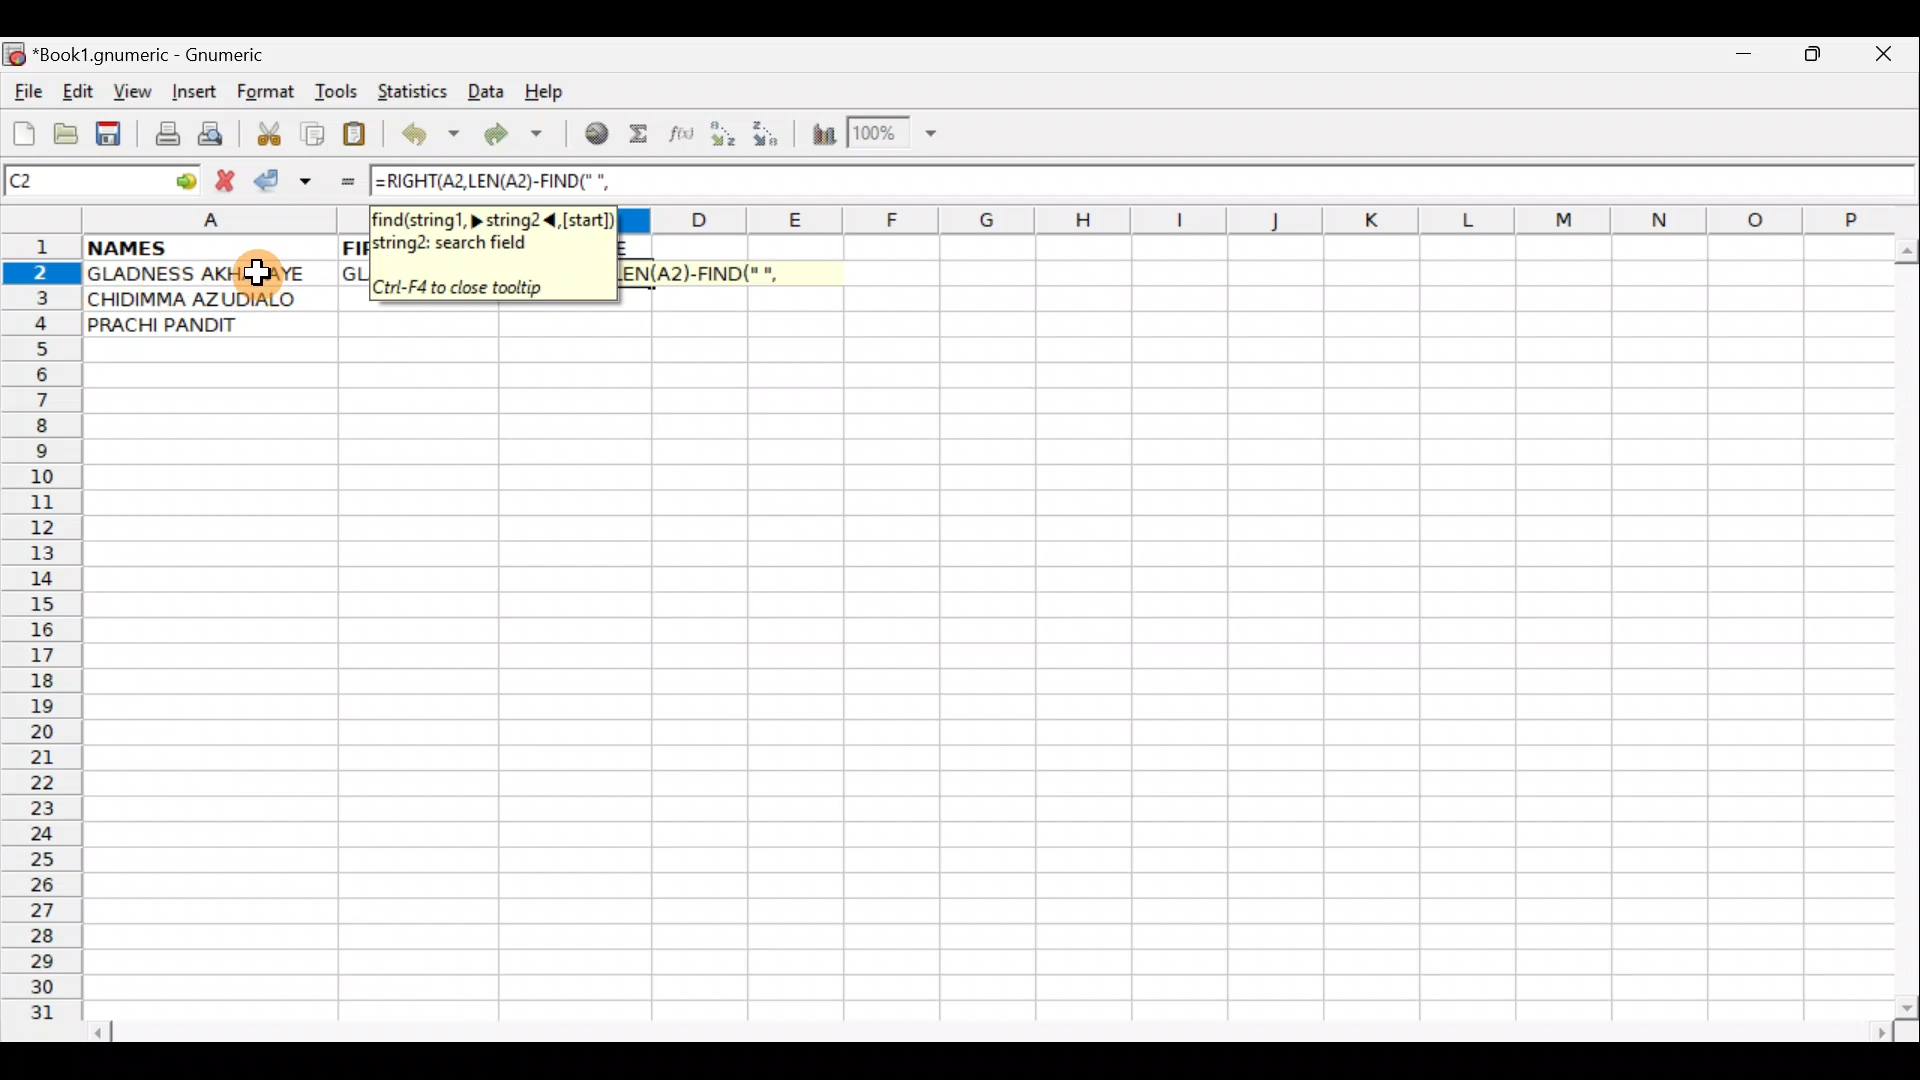 The width and height of the screenshot is (1920, 1080). What do you see at coordinates (184, 178) in the screenshot?
I see `go to` at bounding box center [184, 178].